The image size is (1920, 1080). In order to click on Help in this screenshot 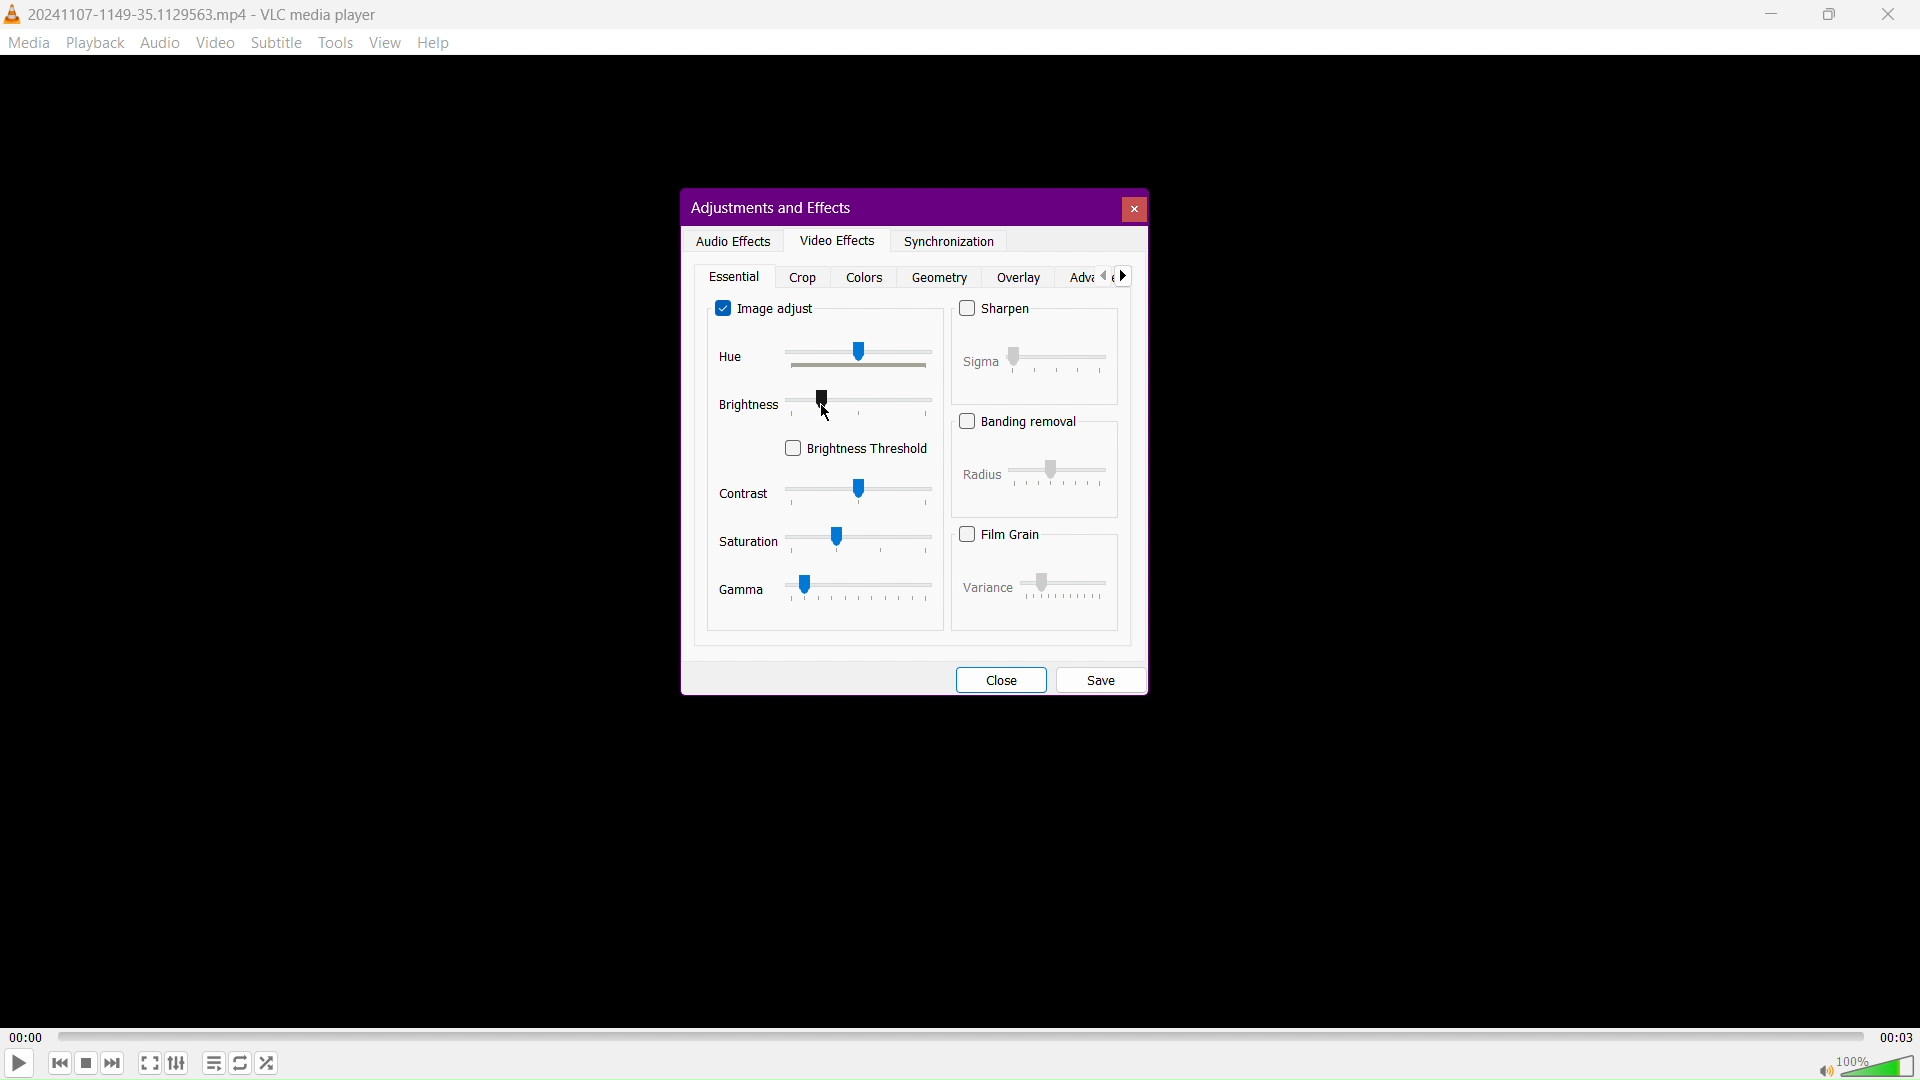, I will do `click(442, 43)`.